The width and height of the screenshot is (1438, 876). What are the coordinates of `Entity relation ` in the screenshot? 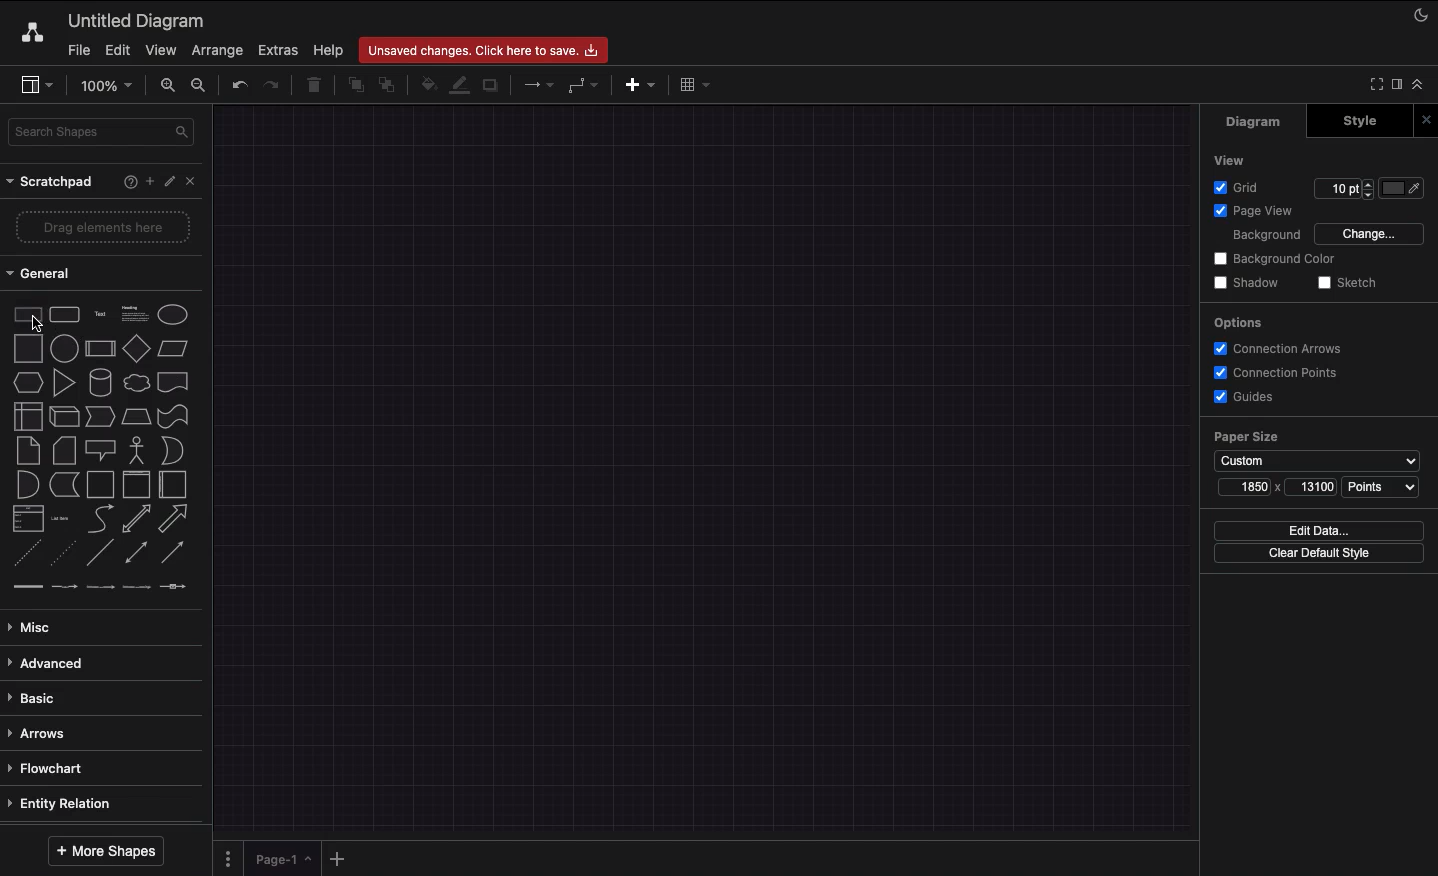 It's located at (71, 805).